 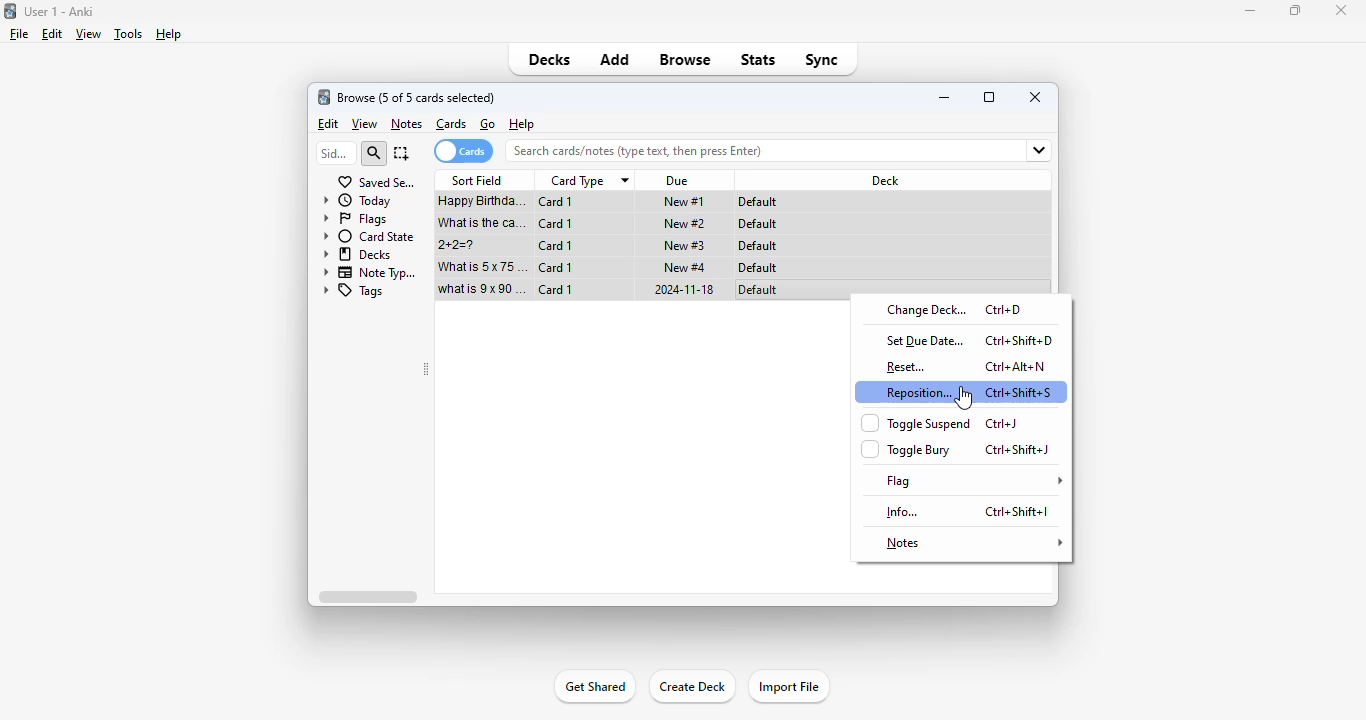 What do you see at coordinates (482, 289) in the screenshot?
I see `what is 9x90=?` at bounding box center [482, 289].